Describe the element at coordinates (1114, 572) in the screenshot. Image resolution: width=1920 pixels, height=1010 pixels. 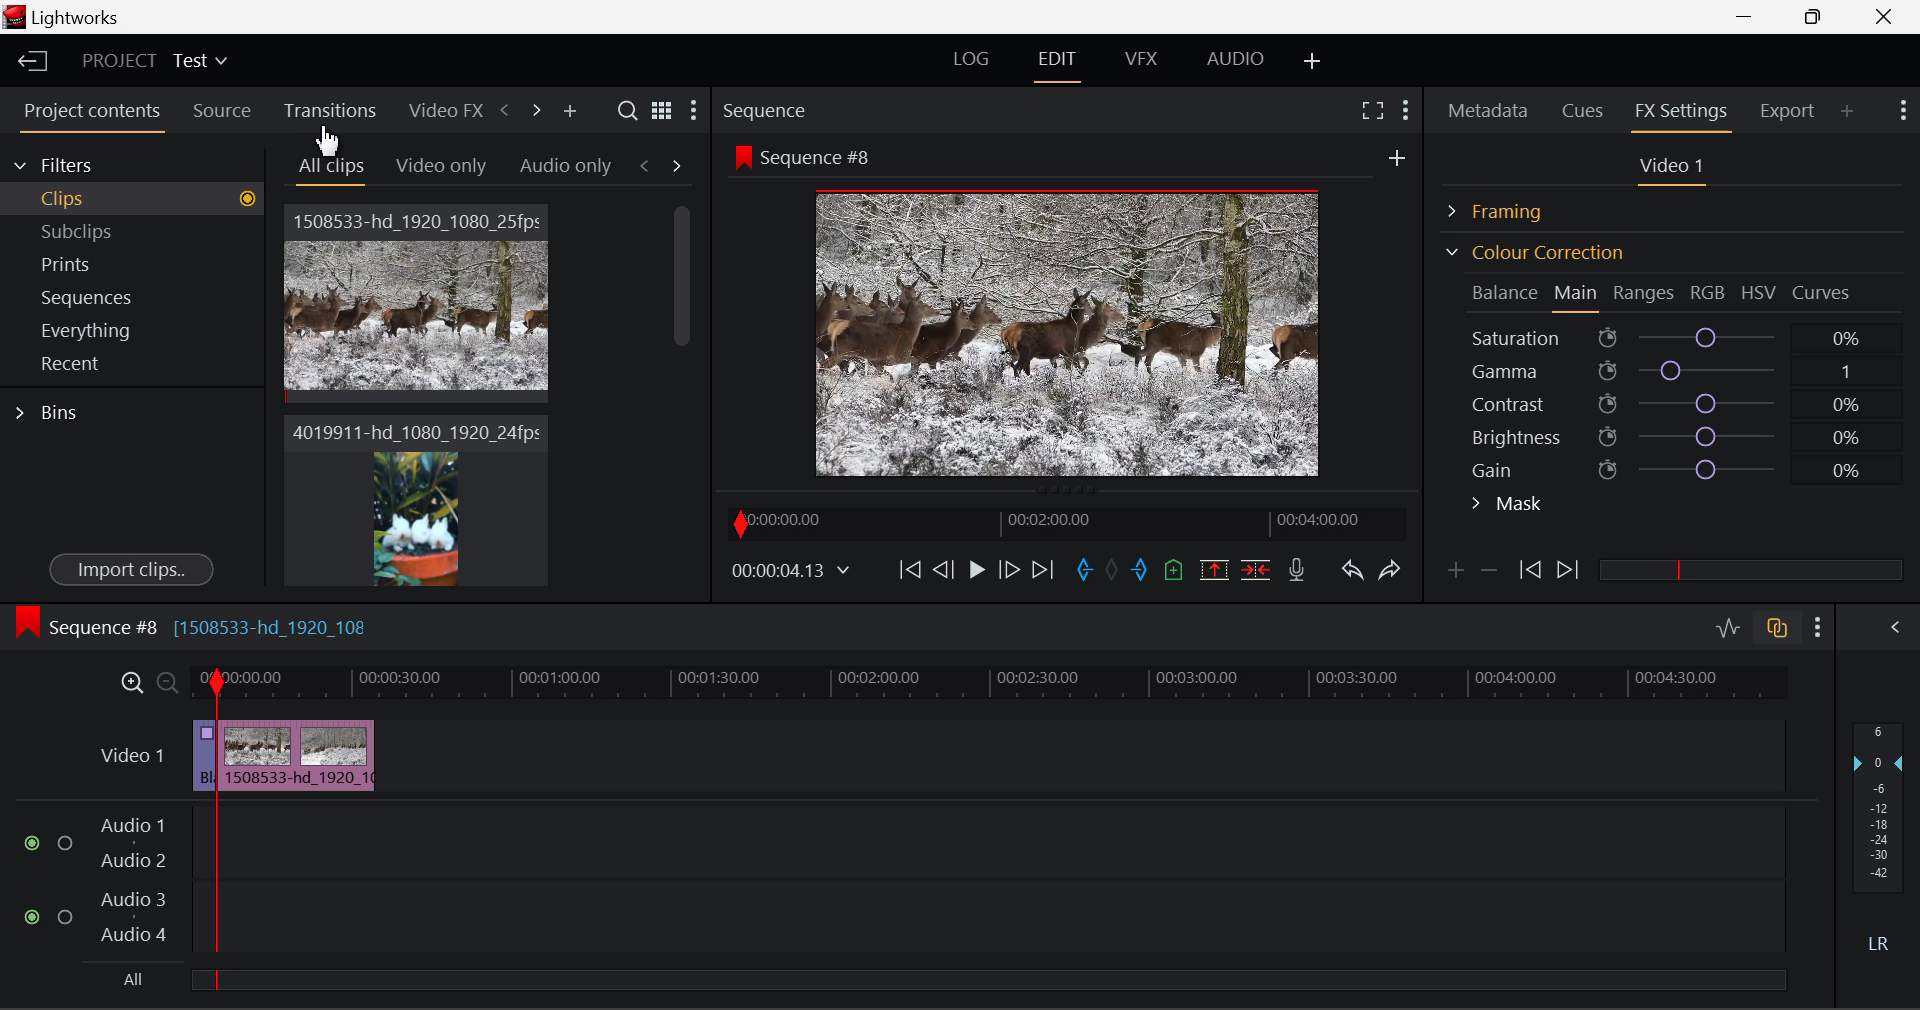
I see `Remove All Marks` at that location.